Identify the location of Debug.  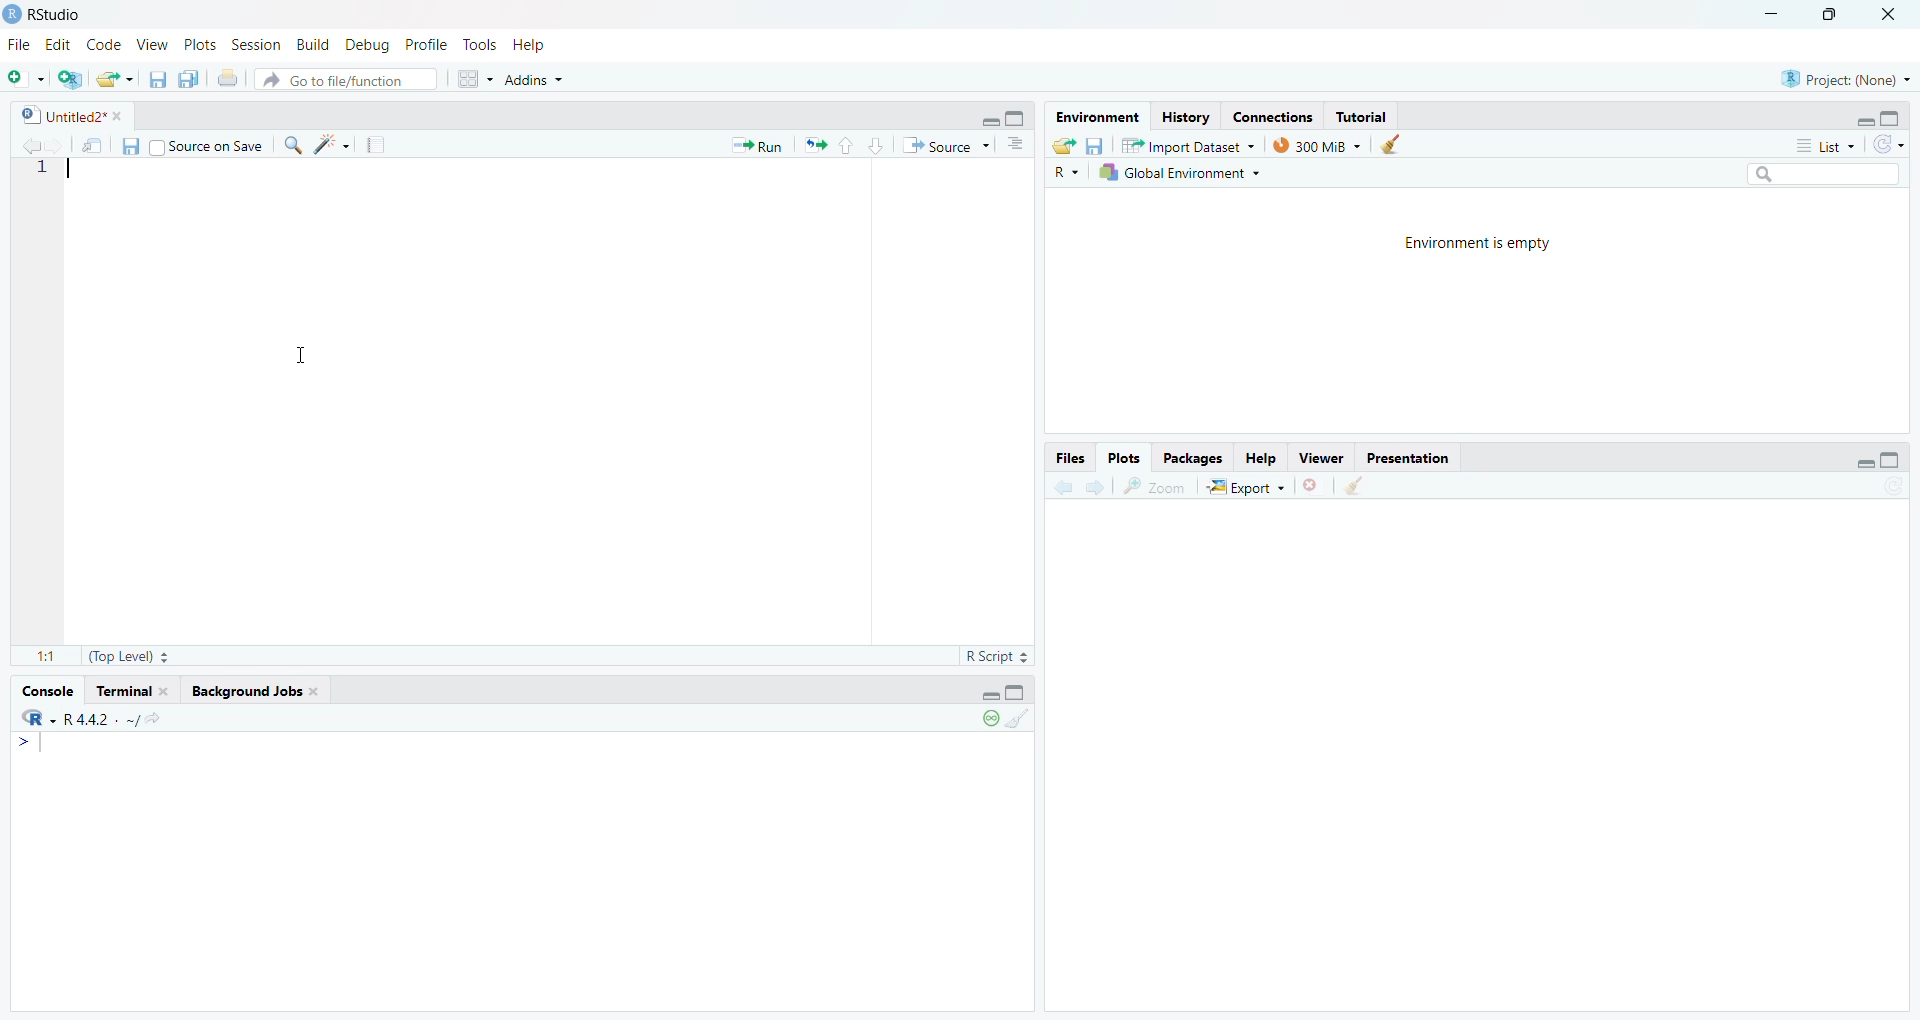
(368, 47).